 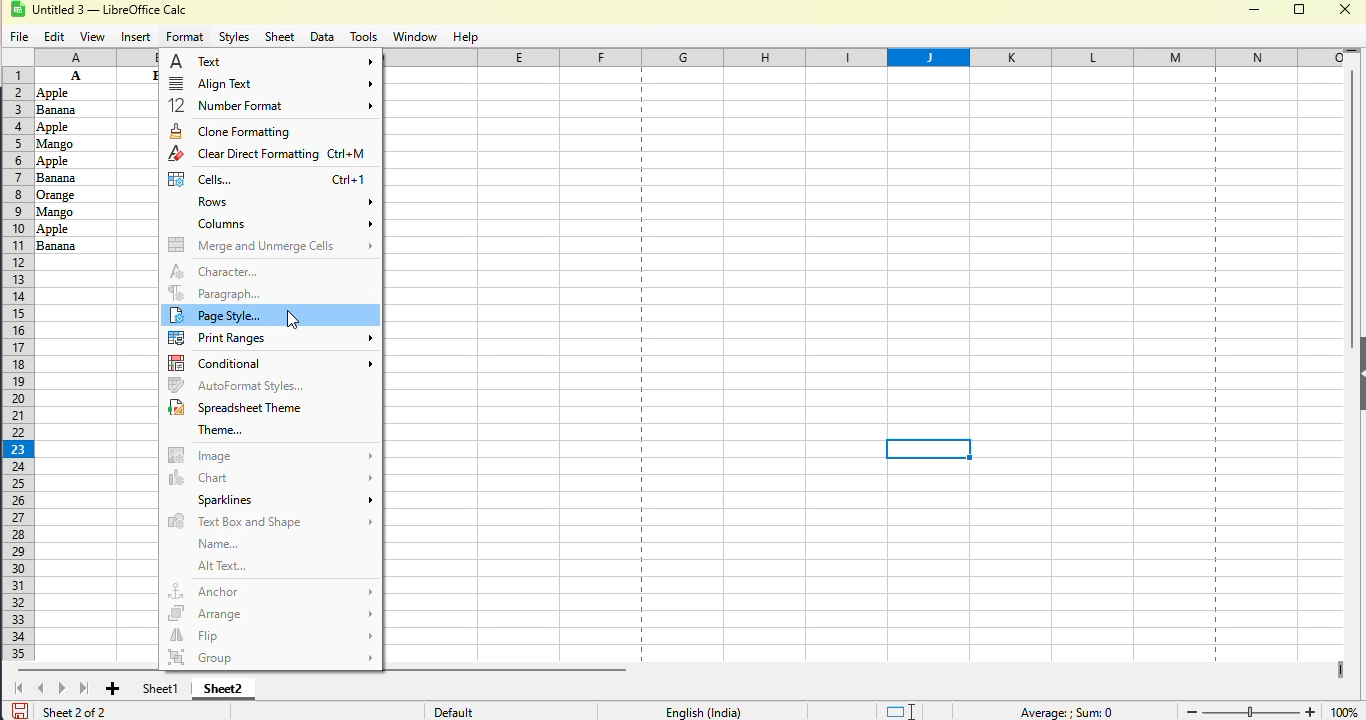 I want to click on scroll to last sheet, so click(x=85, y=687).